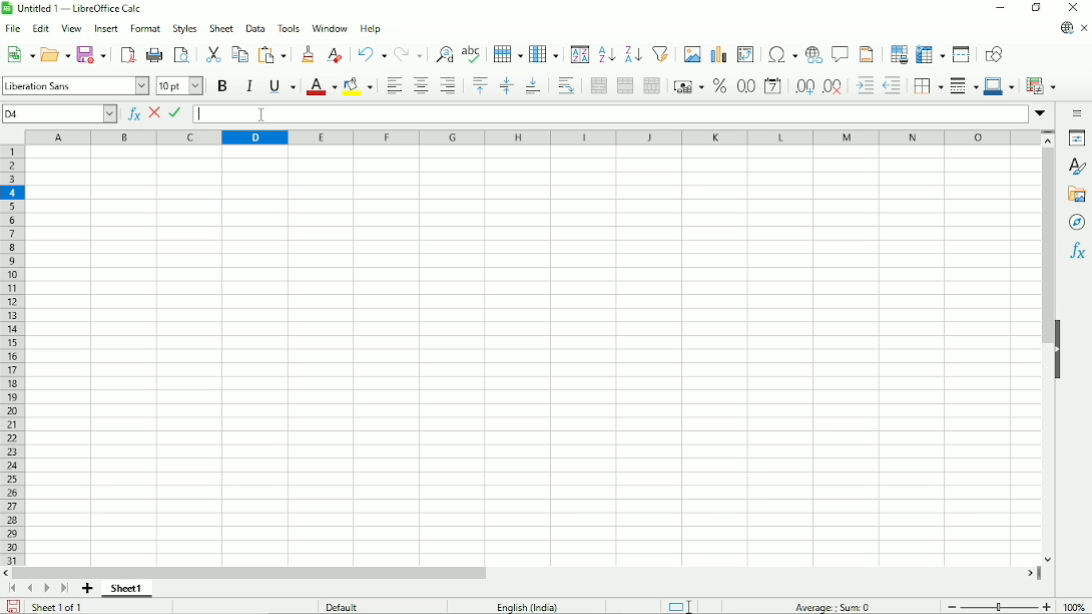  I want to click on Save, so click(92, 54).